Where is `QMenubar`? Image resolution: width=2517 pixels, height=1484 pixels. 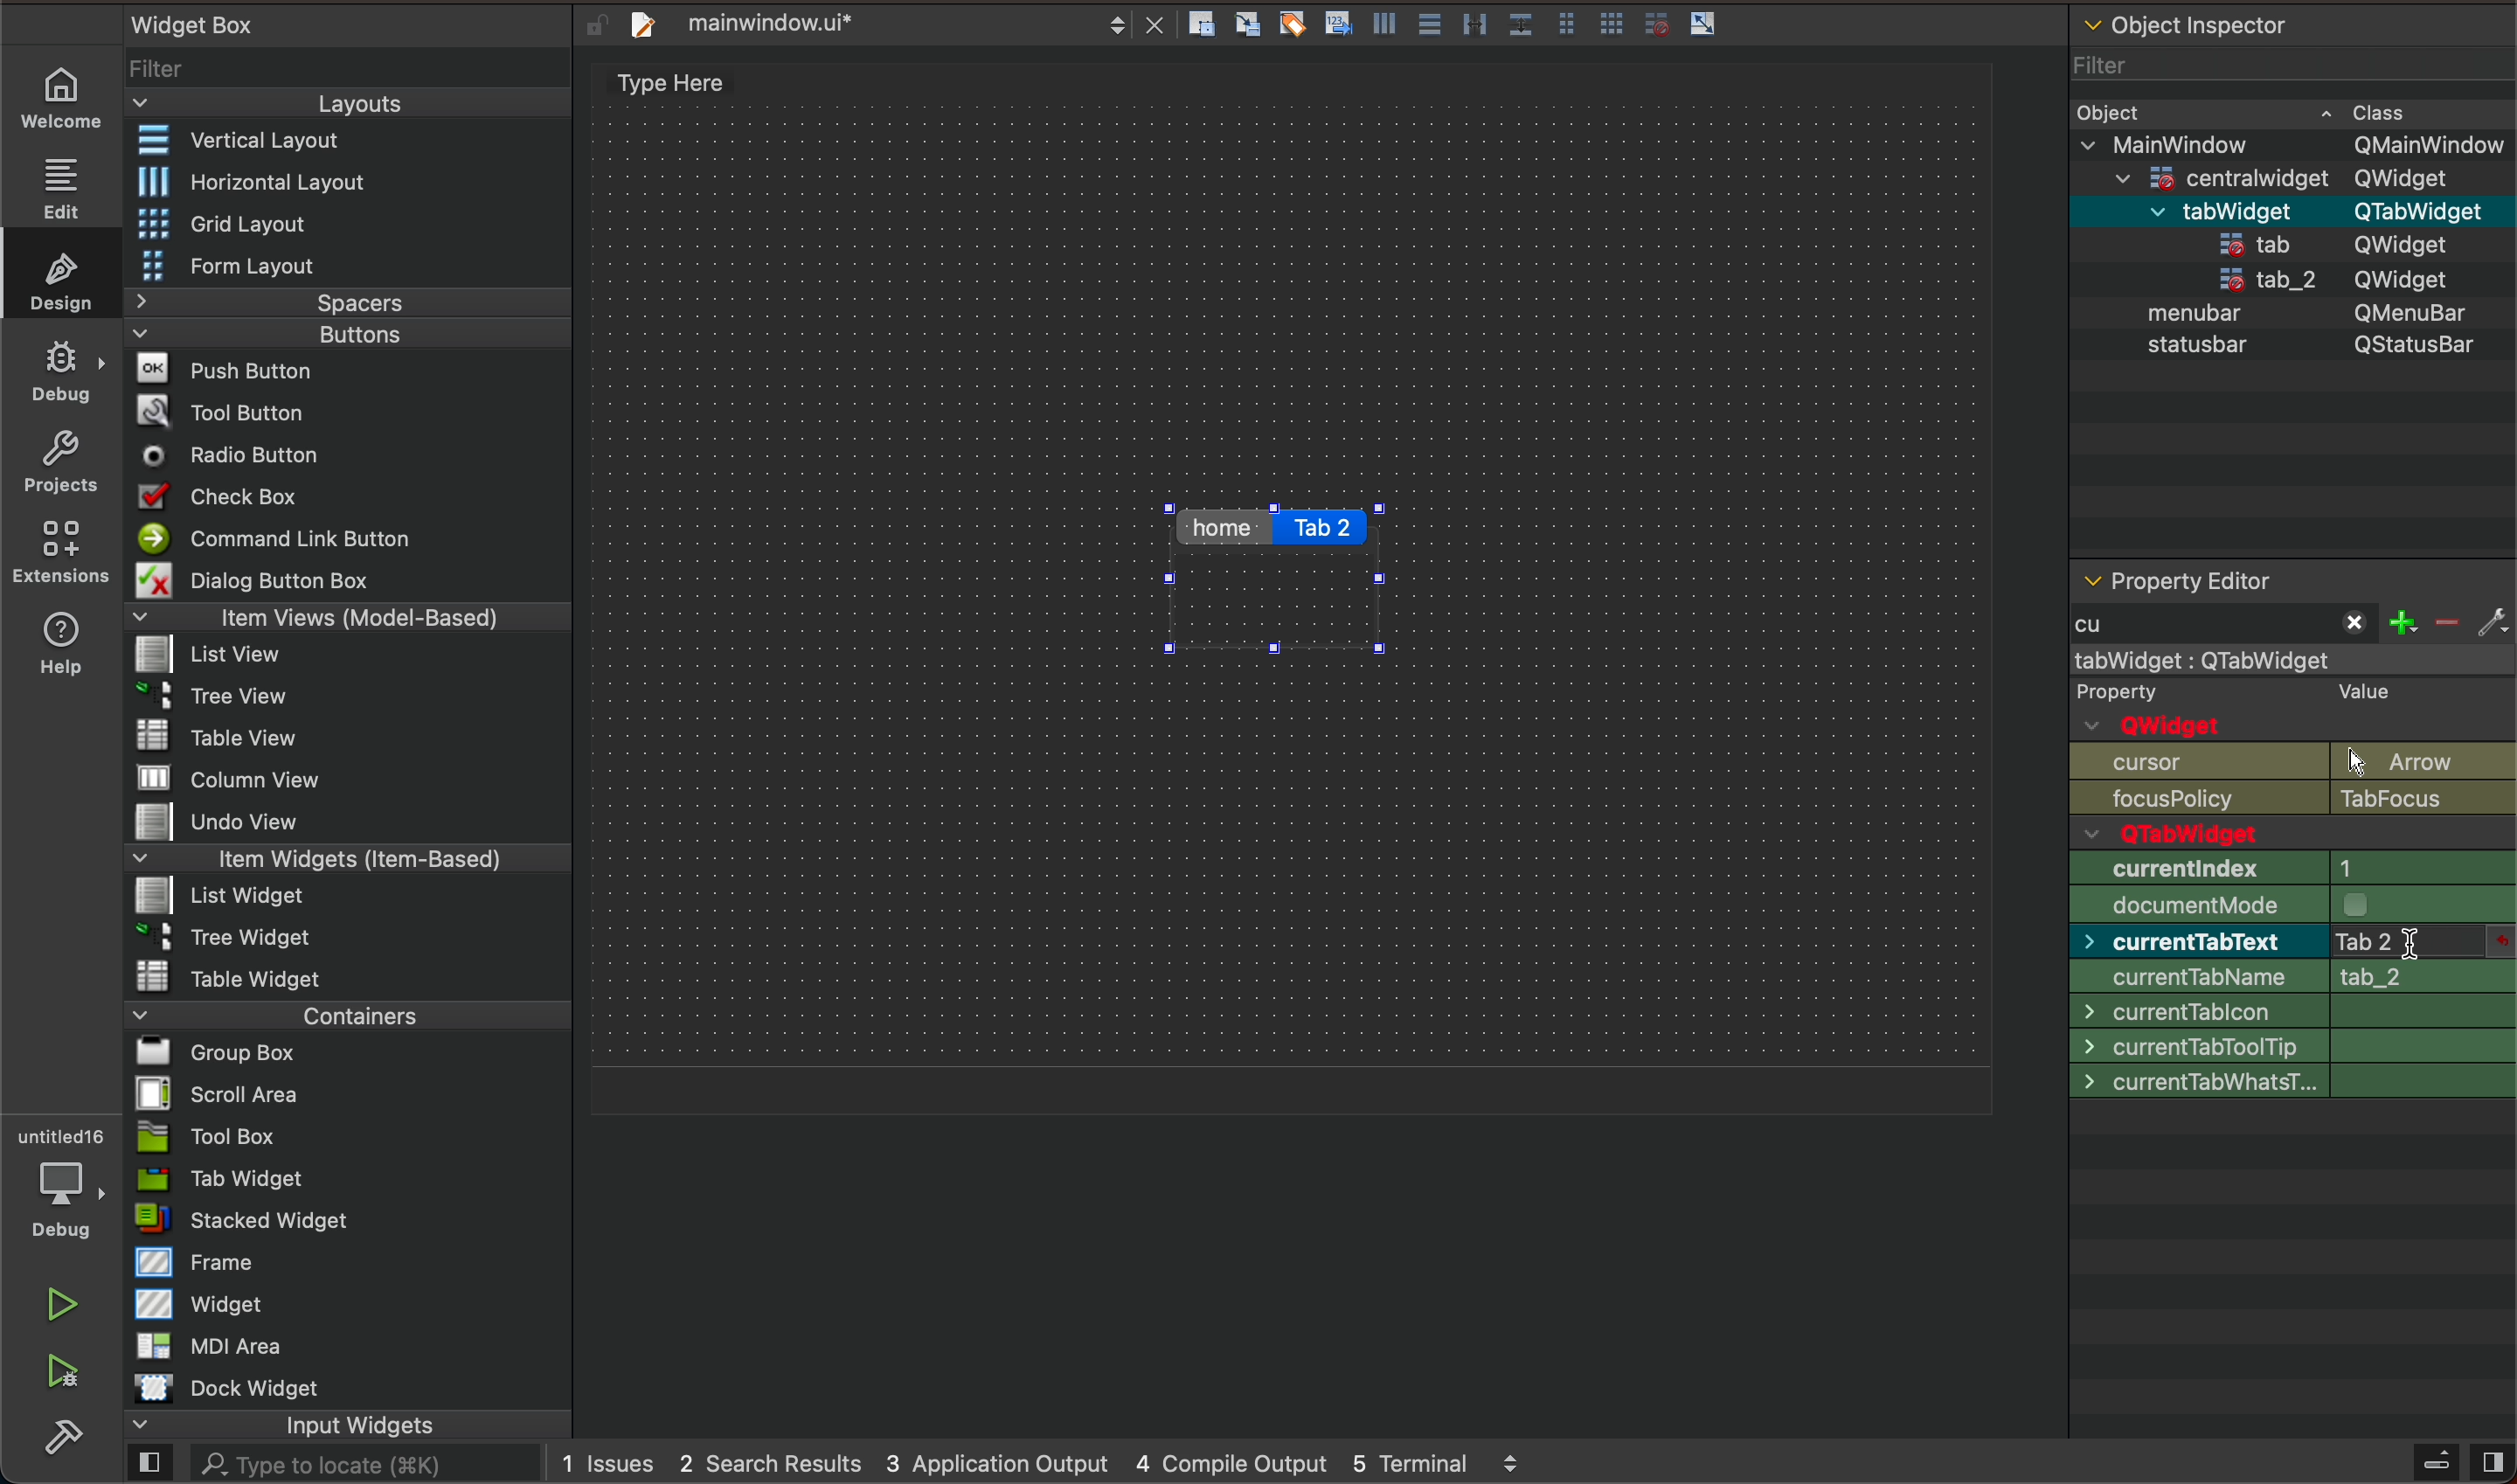 QMenubar is located at coordinates (2394, 316).